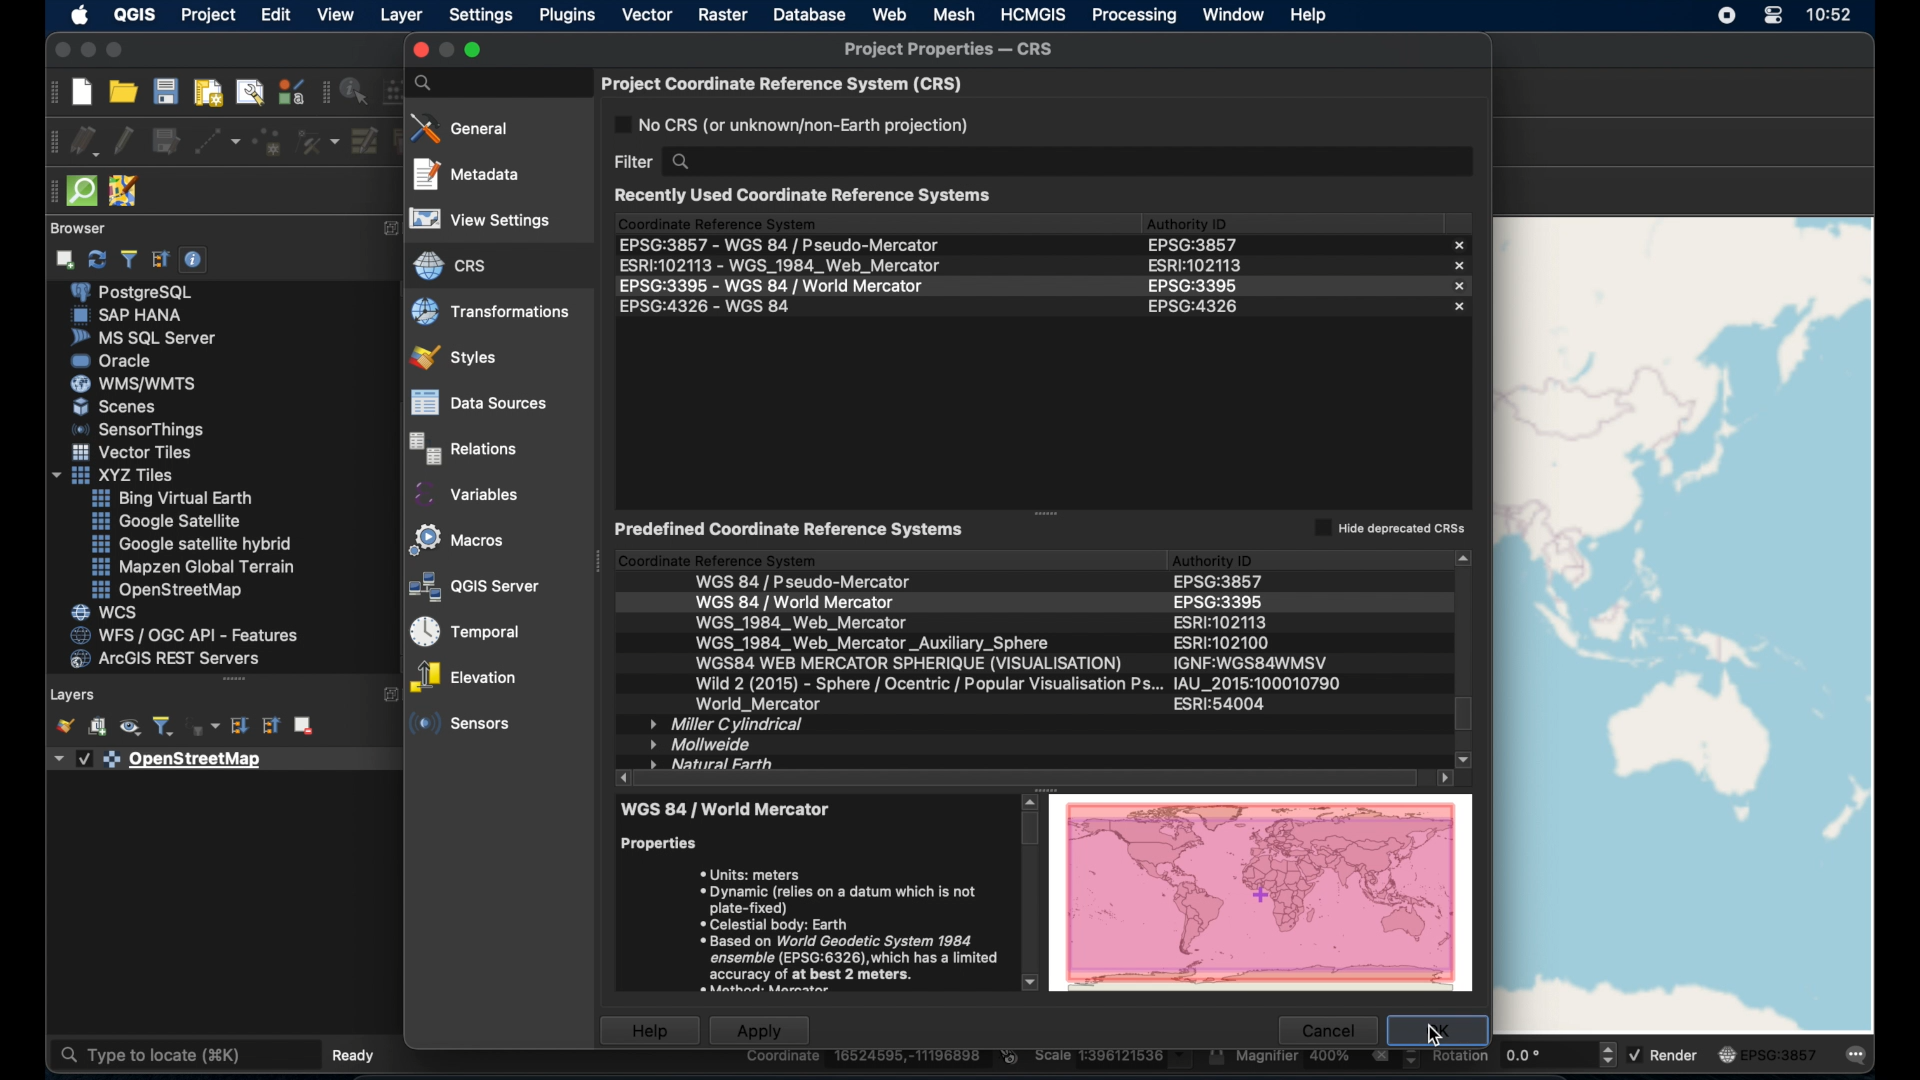 This screenshot has height=1080, width=1920. Describe the element at coordinates (846, 923) in the screenshot. I see `* Units: meters

* Dynamic (relies on a datum which is not
plate-fixed)

* Celestial body: Earth

«Based on World Geodetic System 1984
ensemble (EPSG:6326),which has a limited
‘accuracy of at best 2 meters.` at that location.